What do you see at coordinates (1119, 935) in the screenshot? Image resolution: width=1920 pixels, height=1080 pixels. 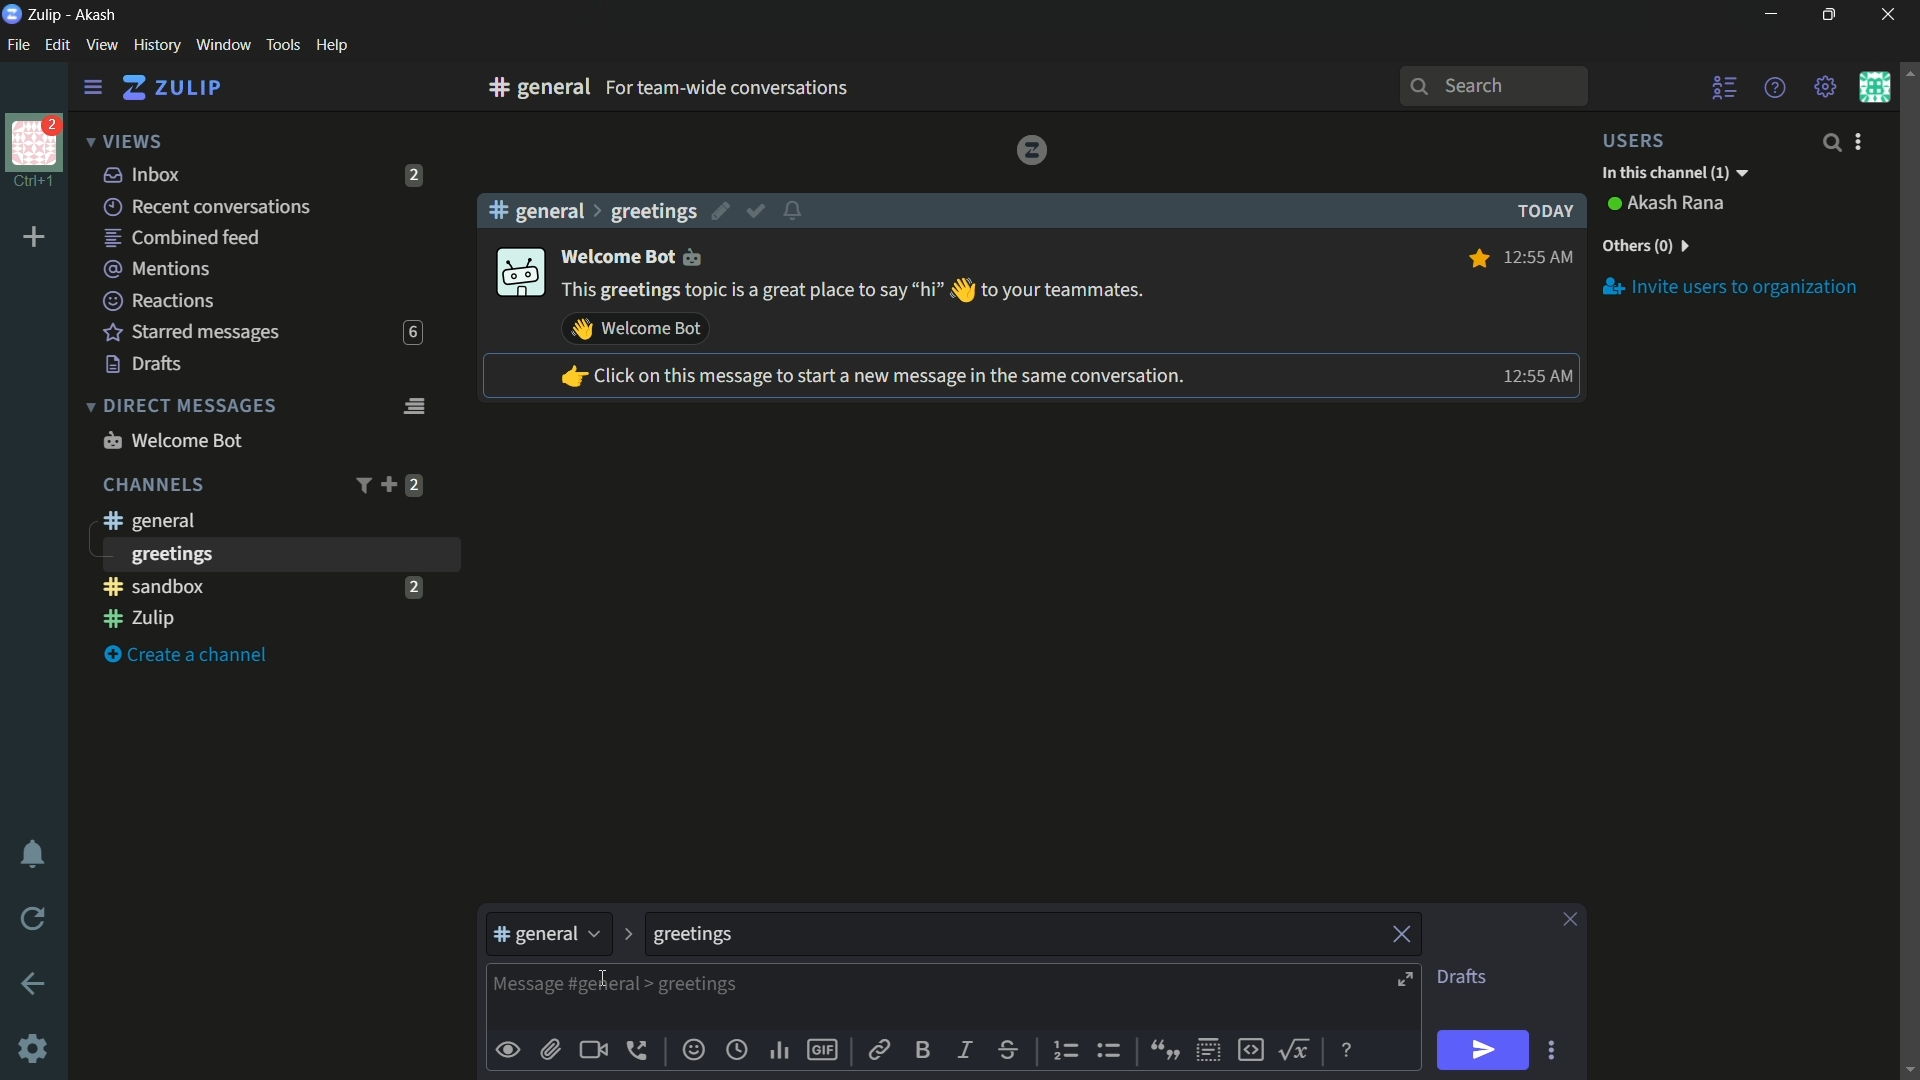 I see `topic` at bounding box center [1119, 935].